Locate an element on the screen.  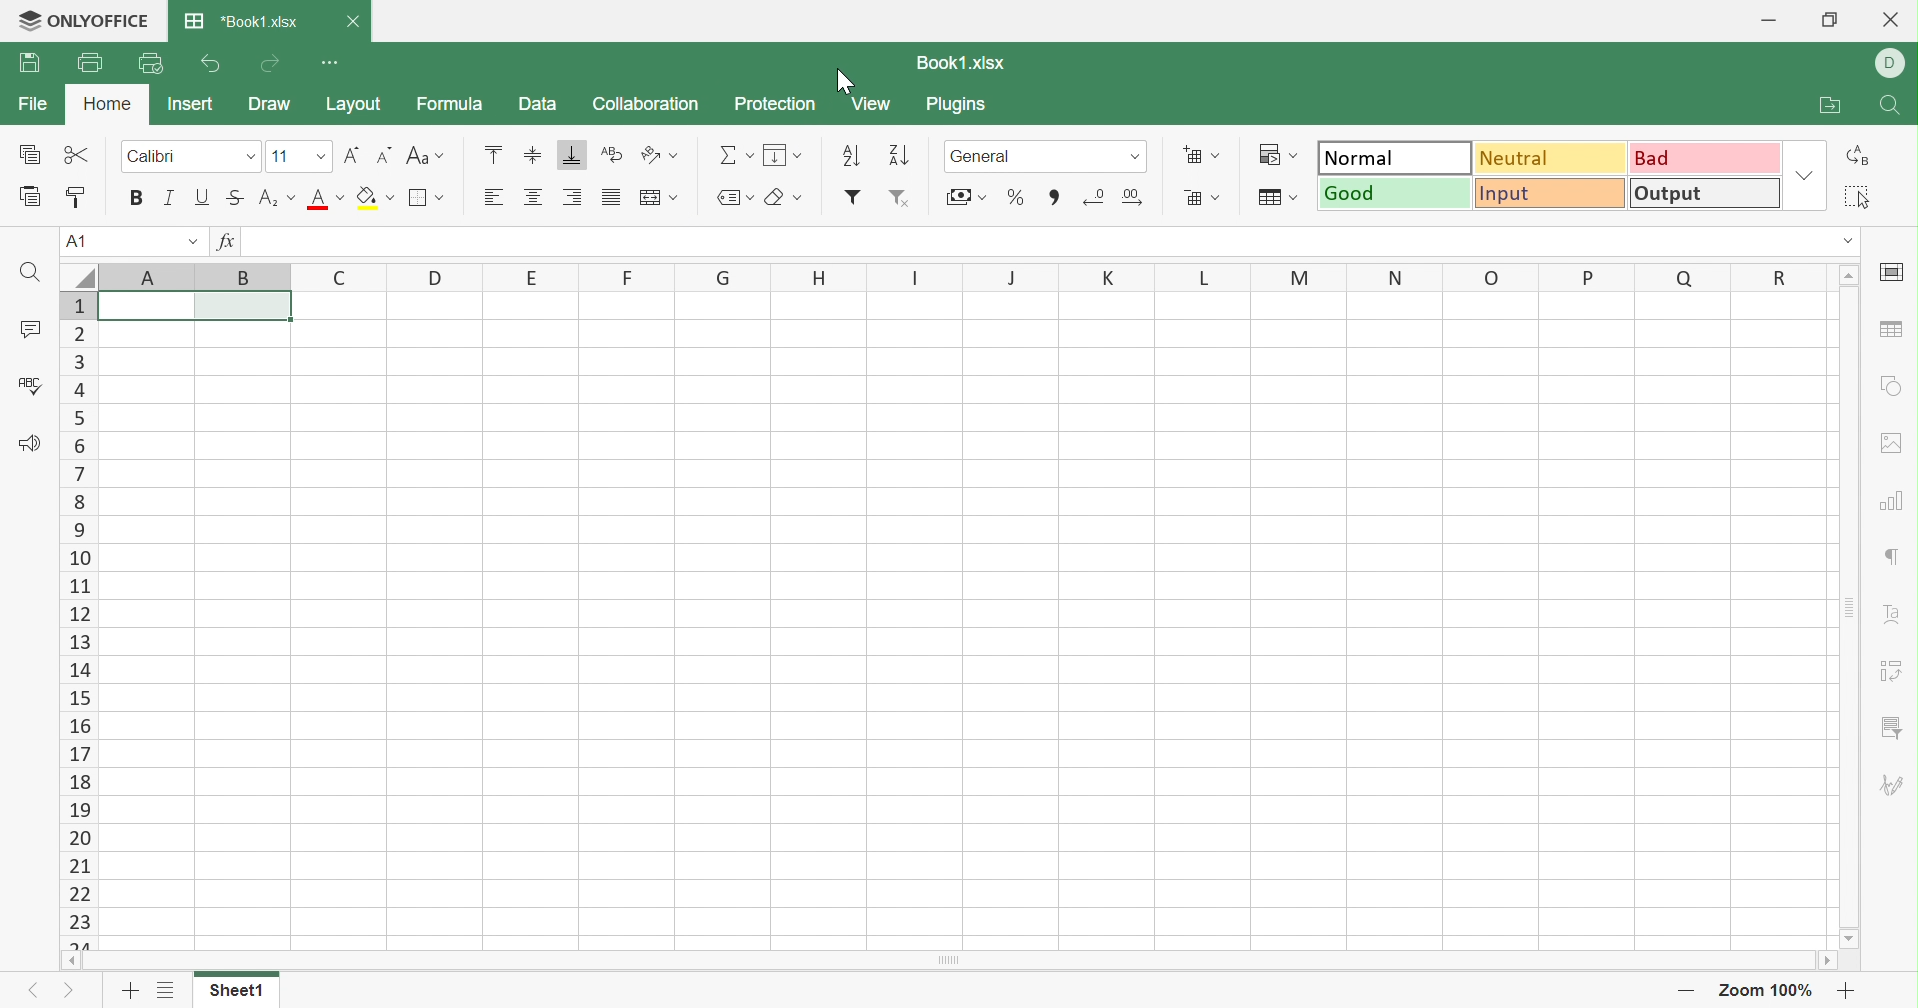
Increase Decimal is located at coordinates (1132, 196).